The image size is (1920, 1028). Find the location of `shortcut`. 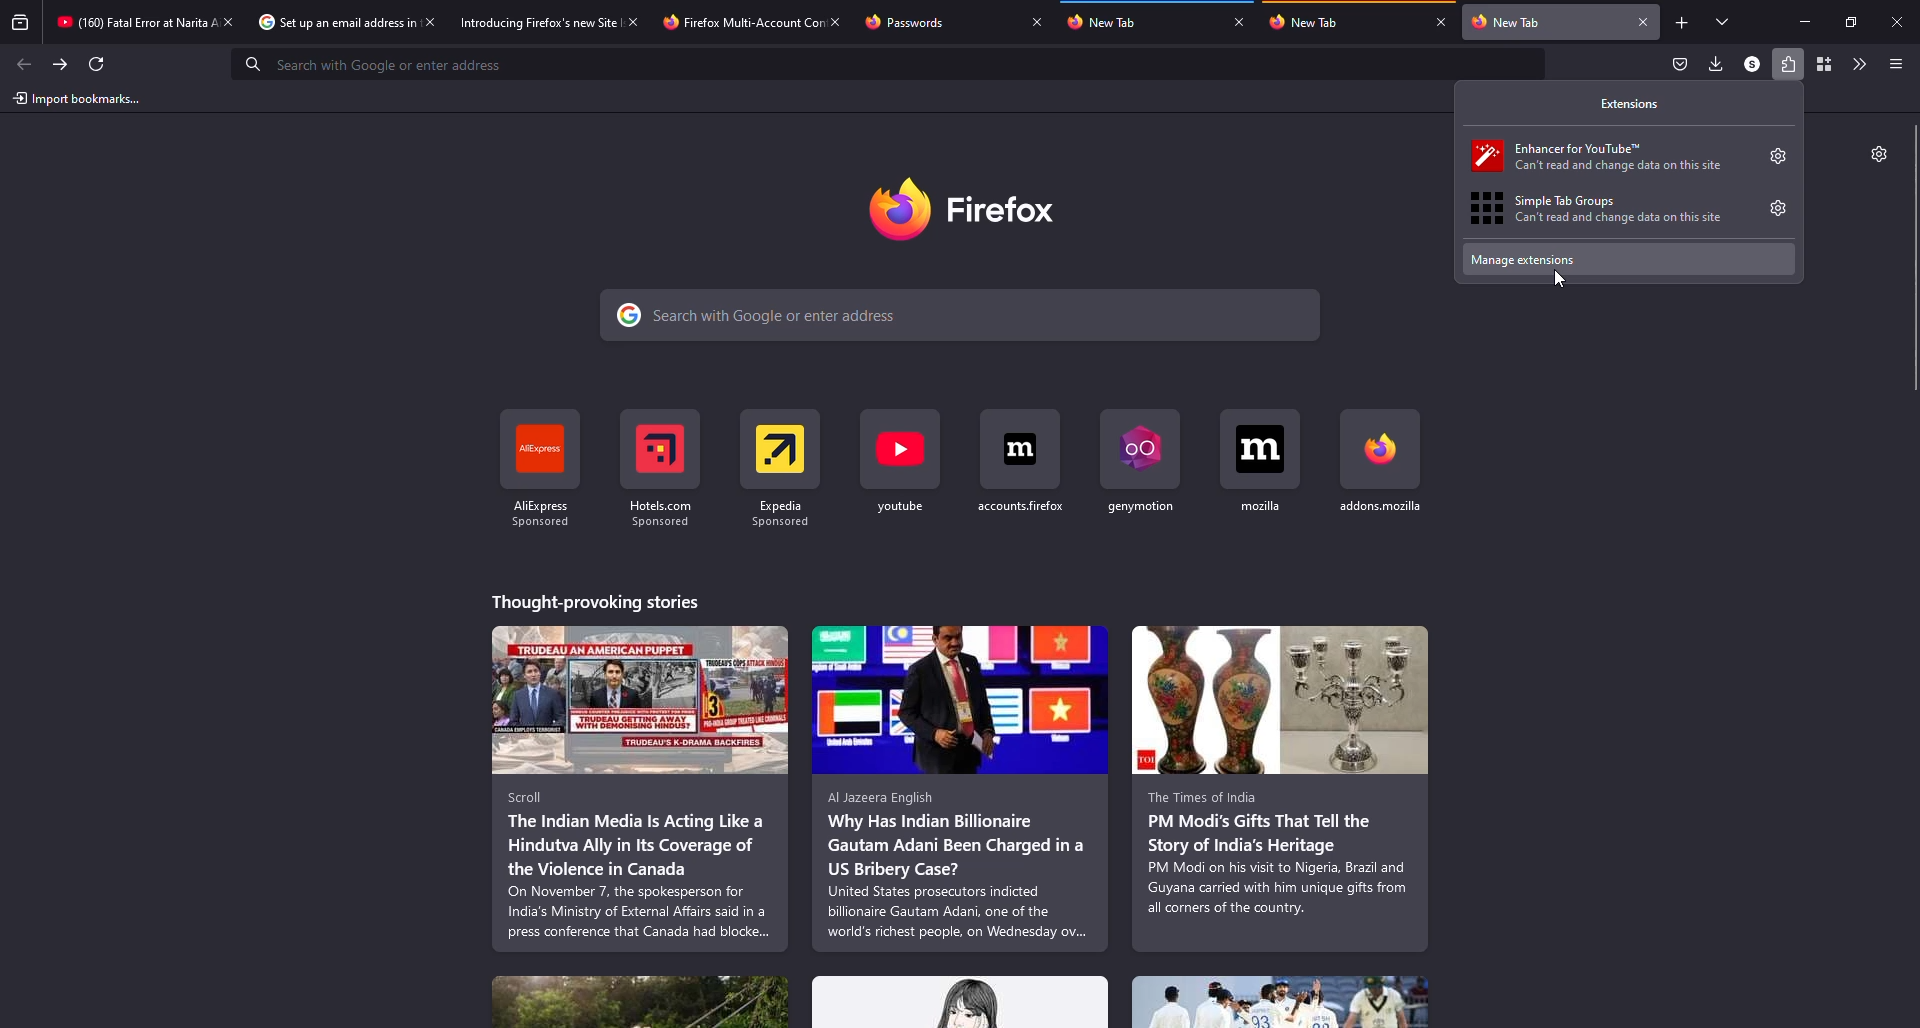

shortcut is located at coordinates (1024, 471).